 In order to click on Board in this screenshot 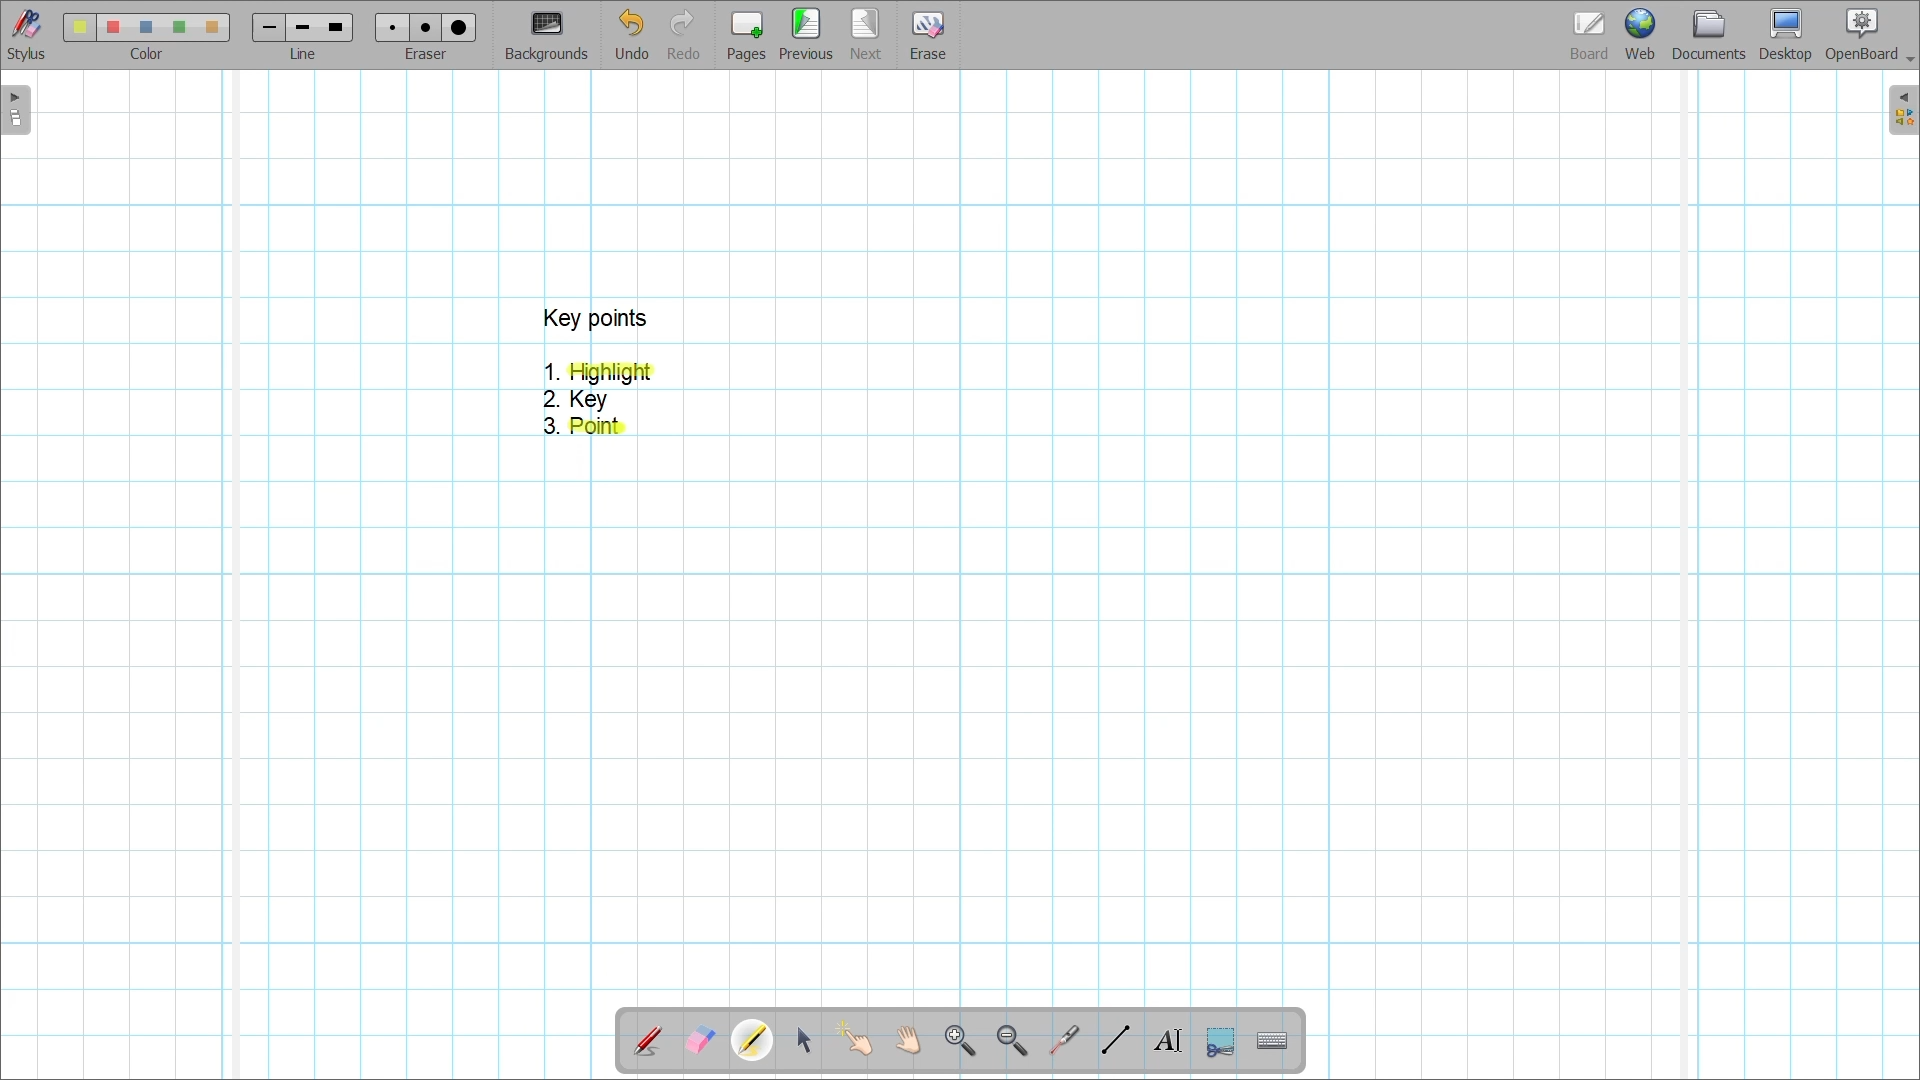, I will do `click(1590, 36)`.